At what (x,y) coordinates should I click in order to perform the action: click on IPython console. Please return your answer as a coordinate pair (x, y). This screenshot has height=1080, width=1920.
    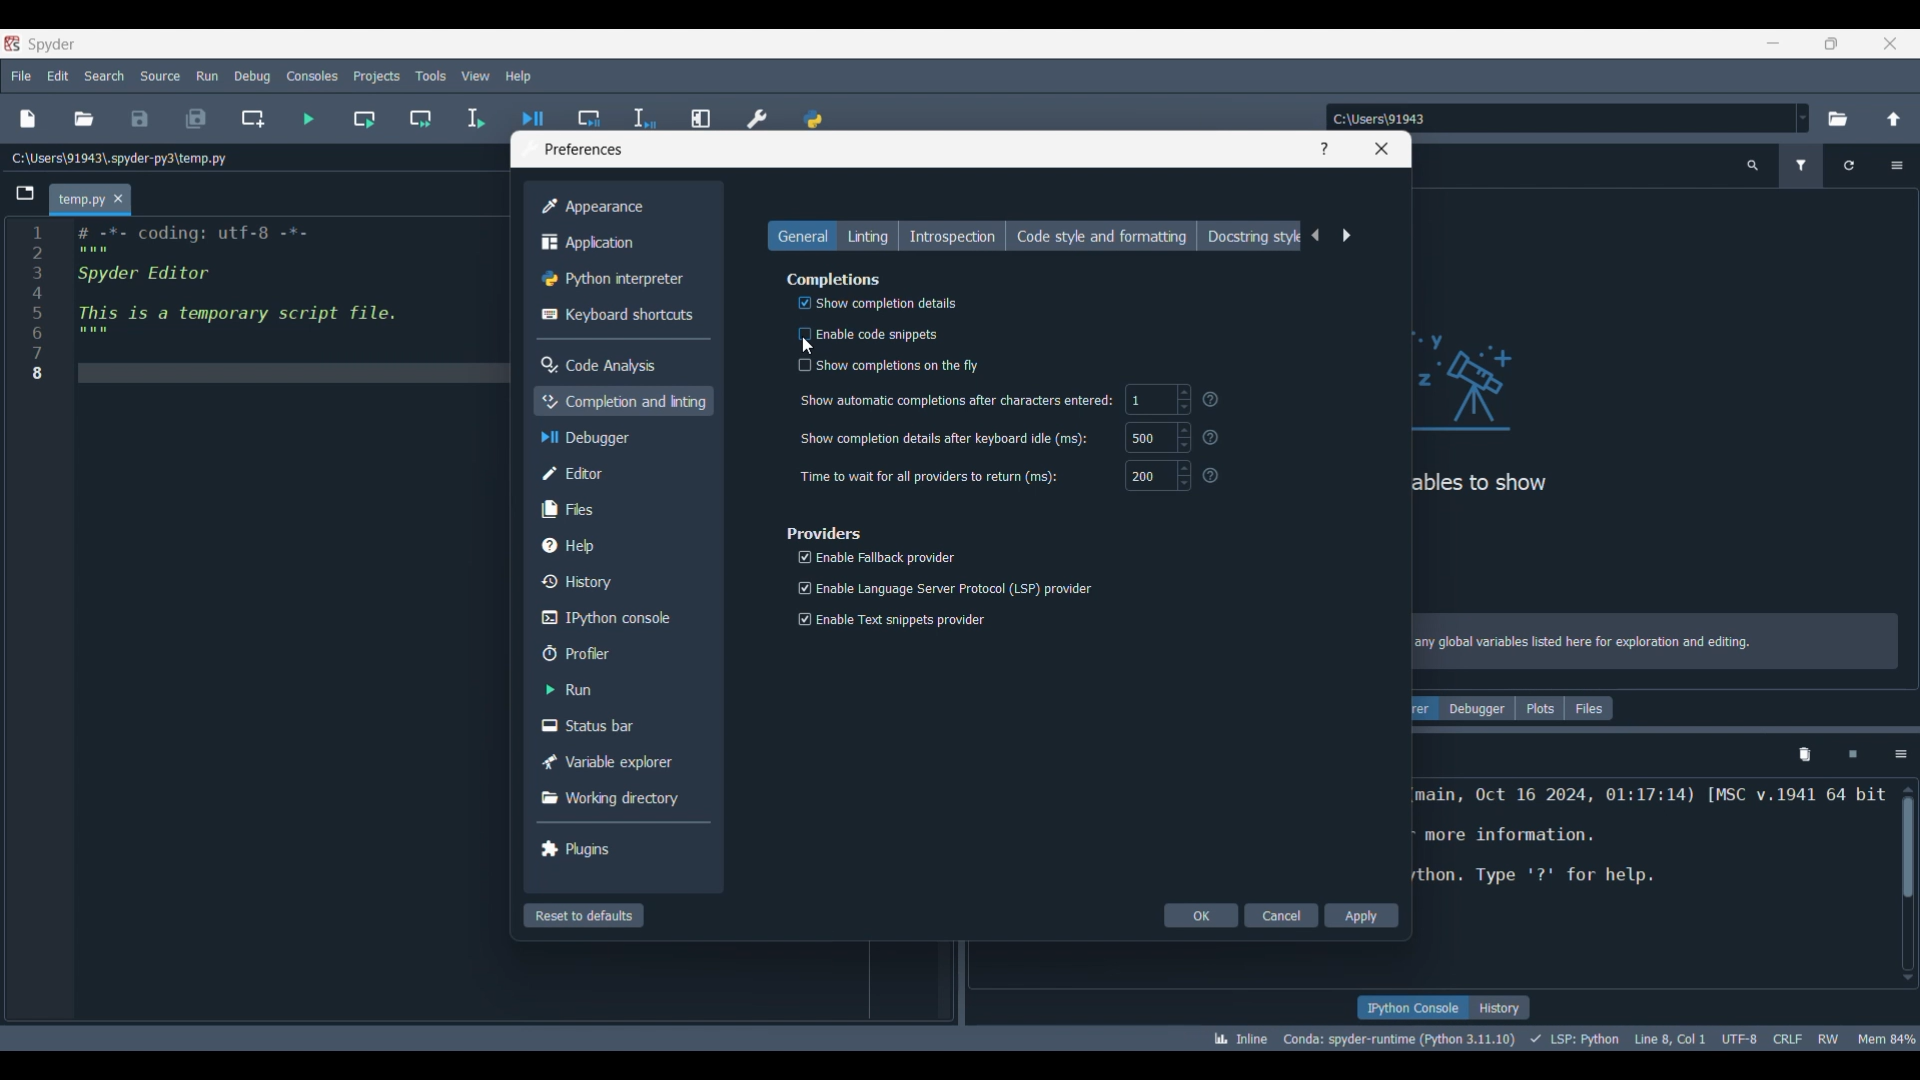
    Looking at the image, I should click on (1412, 1007).